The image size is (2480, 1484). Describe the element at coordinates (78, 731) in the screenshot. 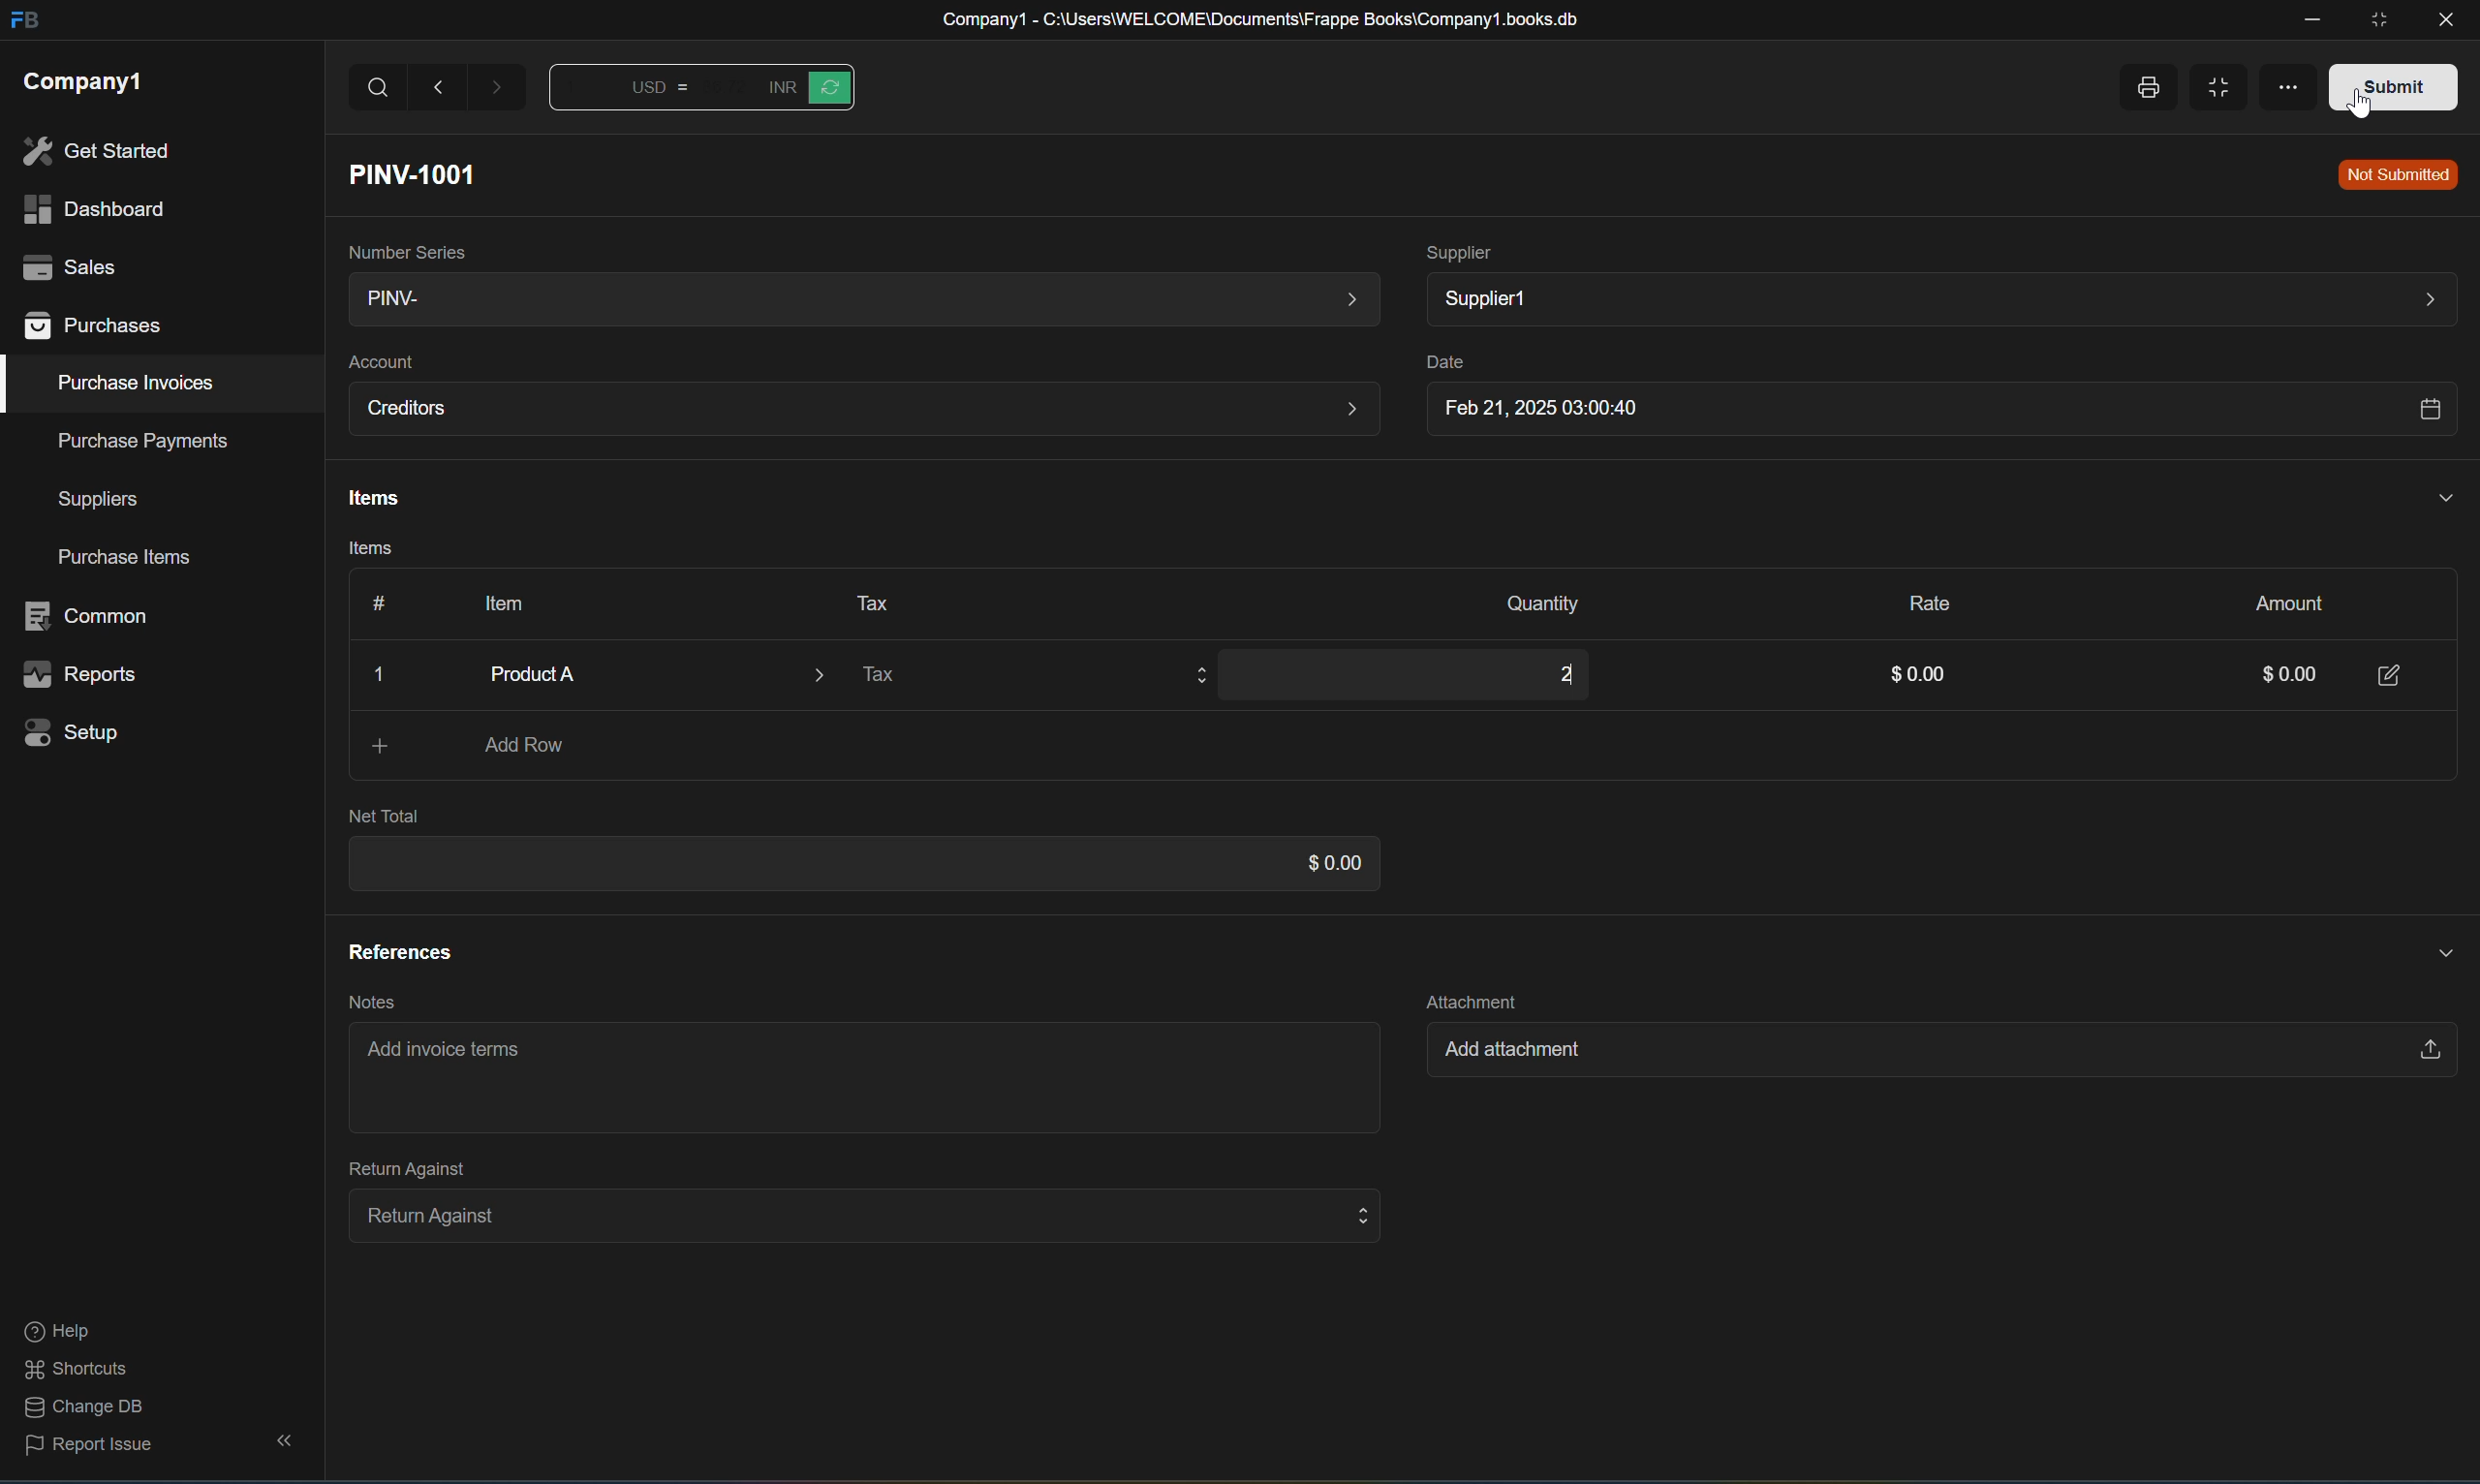

I see `setup` at that location.